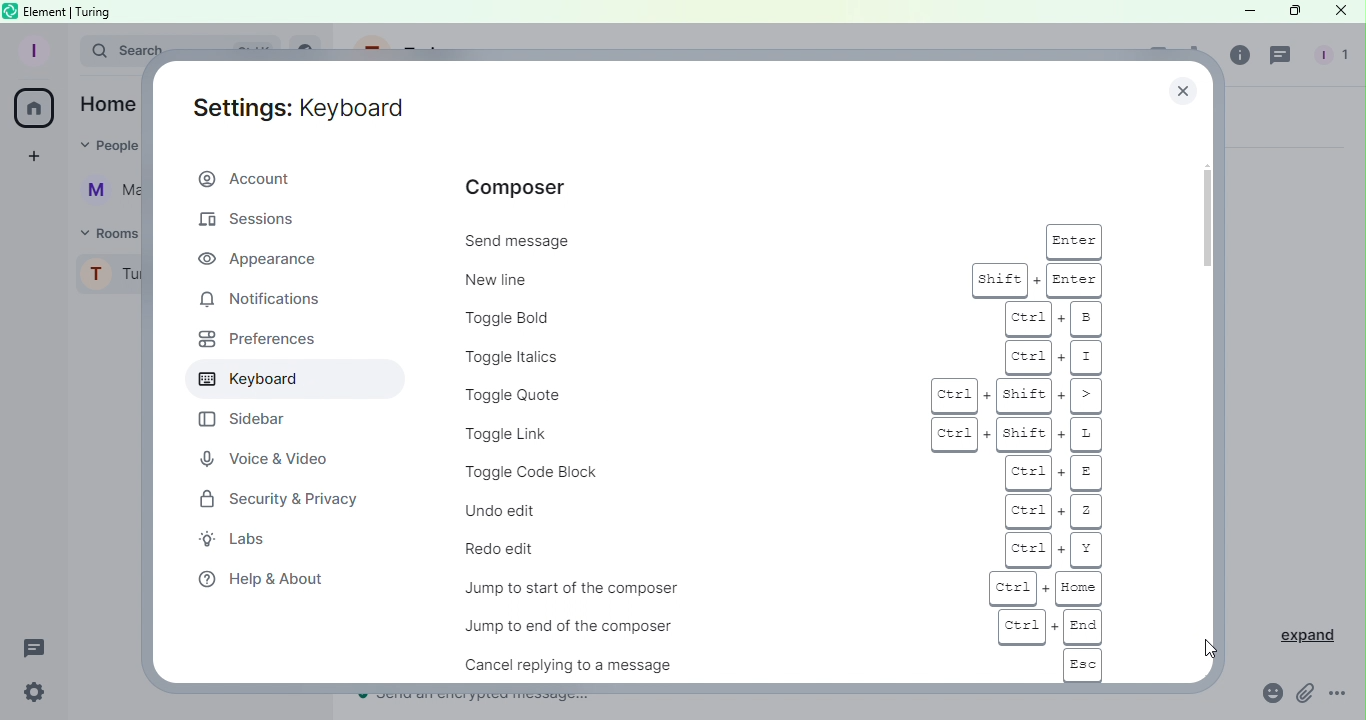  Describe the element at coordinates (282, 298) in the screenshot. I see `Notifications` at that location.